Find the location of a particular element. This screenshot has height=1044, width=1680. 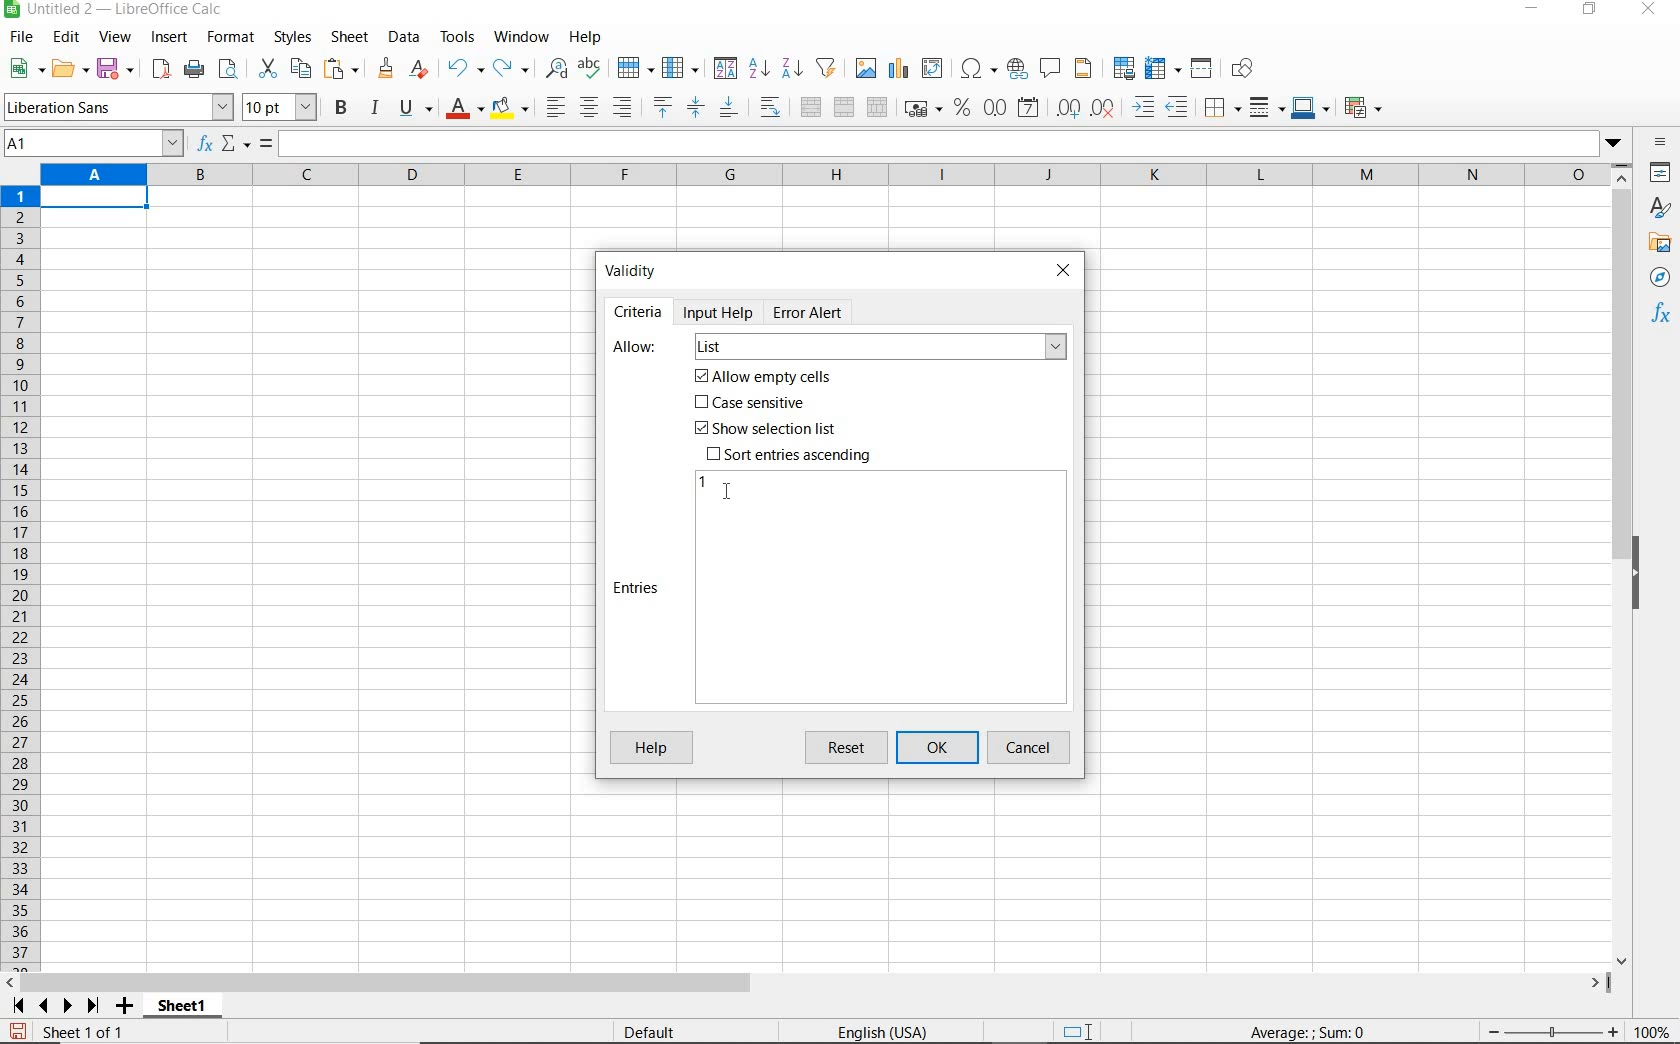

column is located at coordinates (682, 69).